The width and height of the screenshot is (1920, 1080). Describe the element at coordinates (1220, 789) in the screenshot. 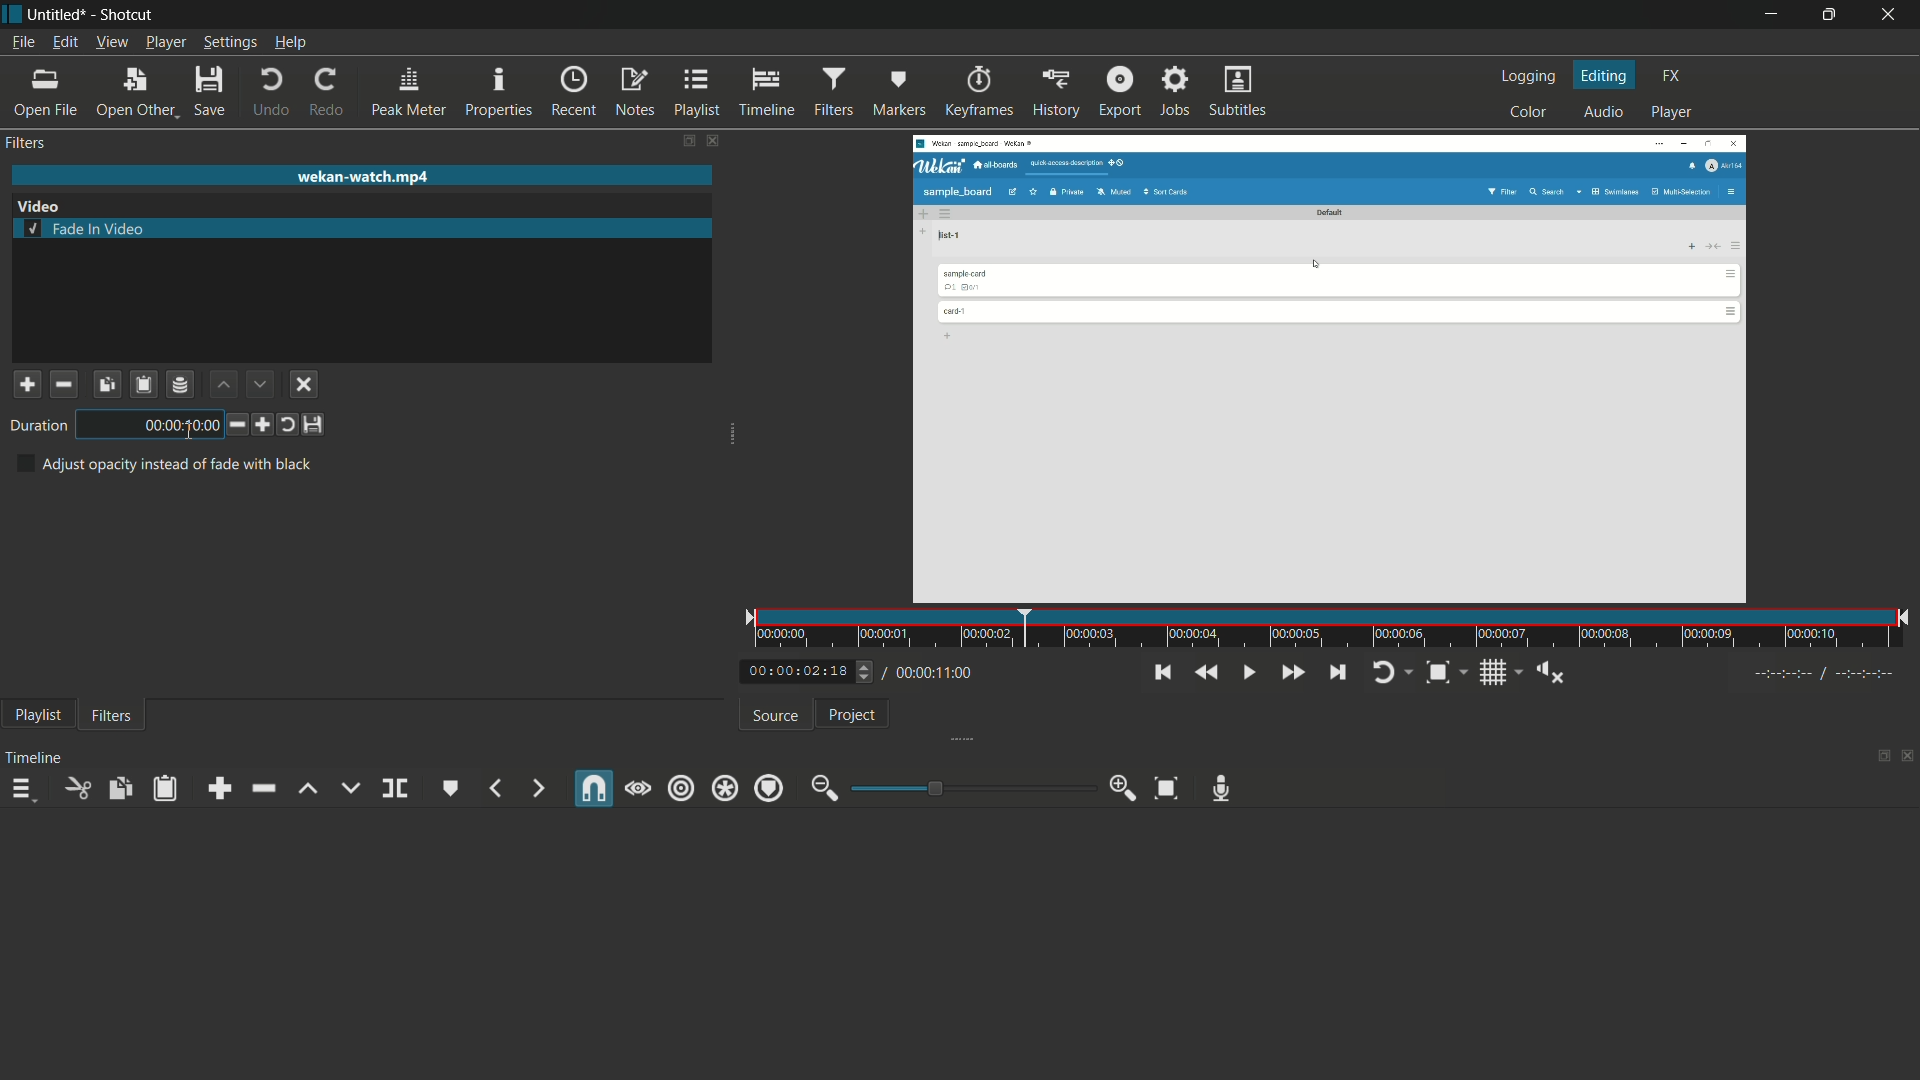

I see `record audio` at that location.